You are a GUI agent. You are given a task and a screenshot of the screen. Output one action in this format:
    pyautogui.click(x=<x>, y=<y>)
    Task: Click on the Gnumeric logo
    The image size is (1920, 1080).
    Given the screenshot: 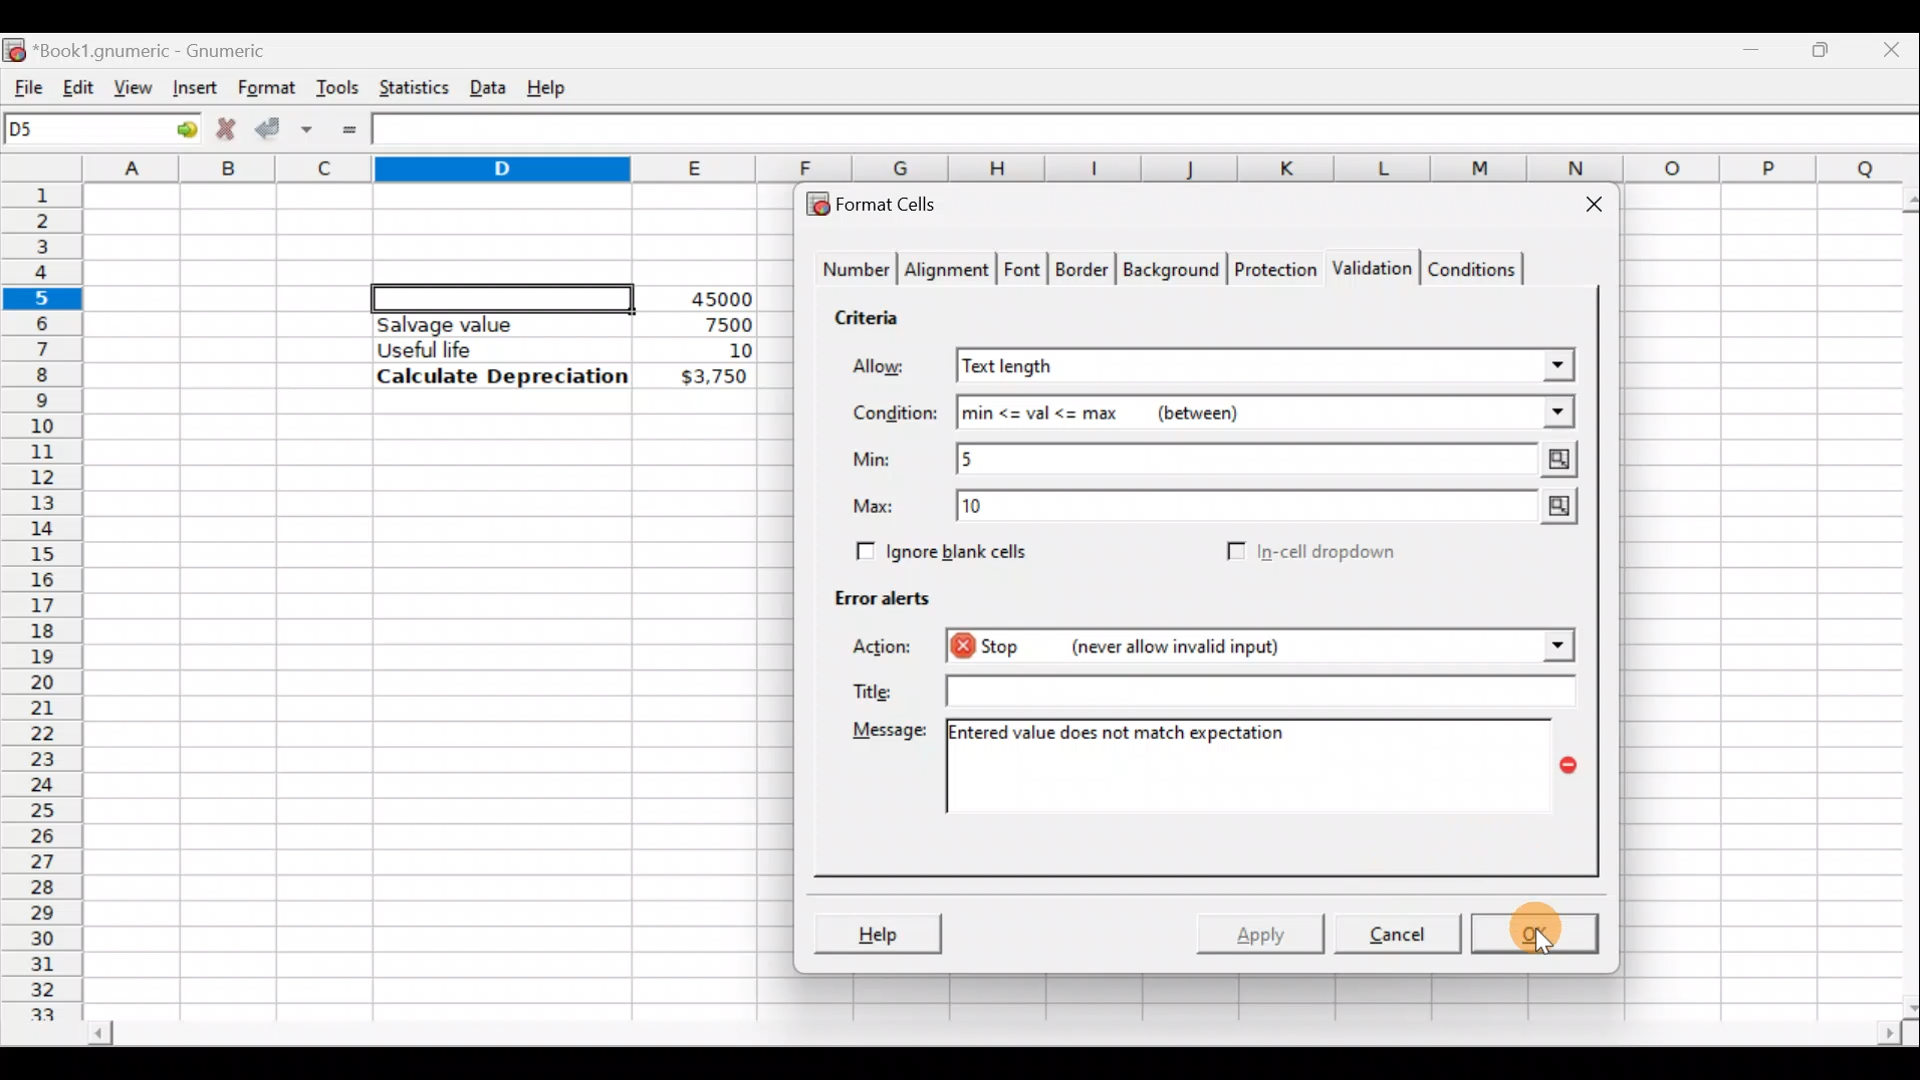 What is the action you would take?
    pyautogui.click(x=14, y=48)
    